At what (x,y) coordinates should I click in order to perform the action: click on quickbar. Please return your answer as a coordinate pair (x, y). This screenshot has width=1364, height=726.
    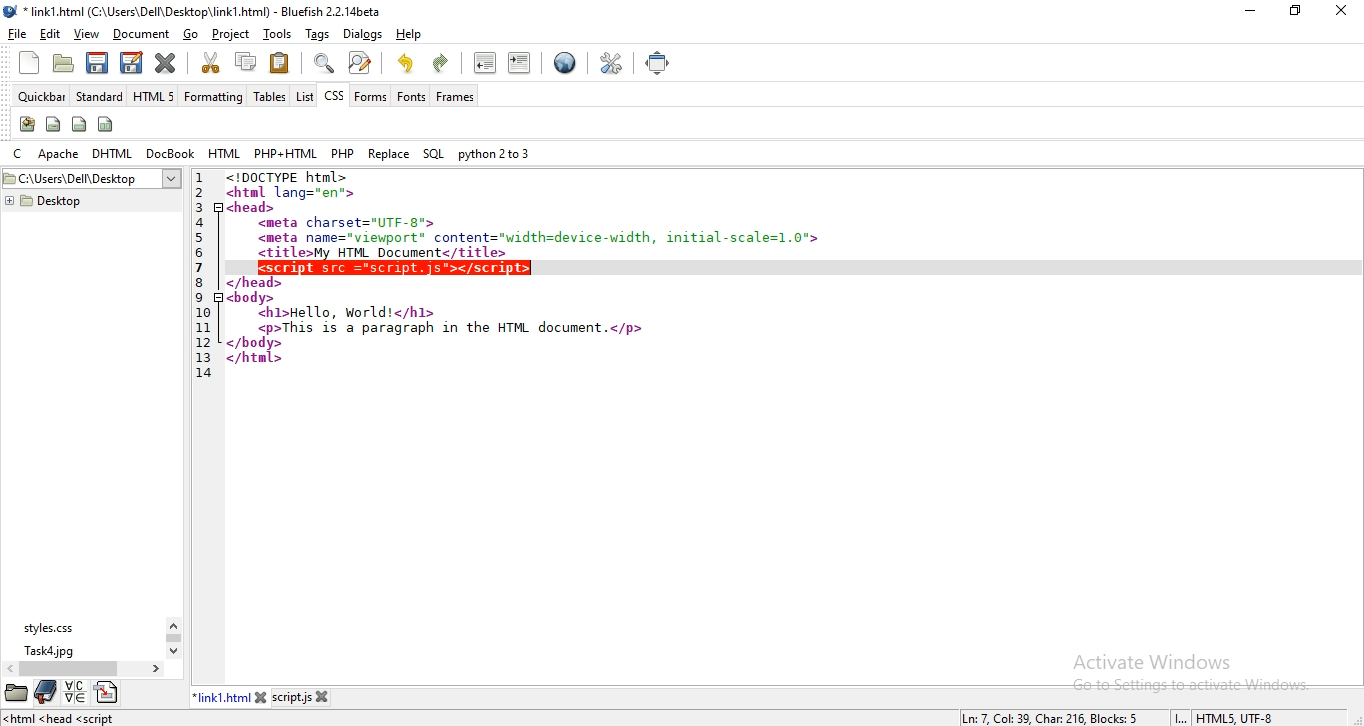
    Looking at the image, I should click on (40, 97).